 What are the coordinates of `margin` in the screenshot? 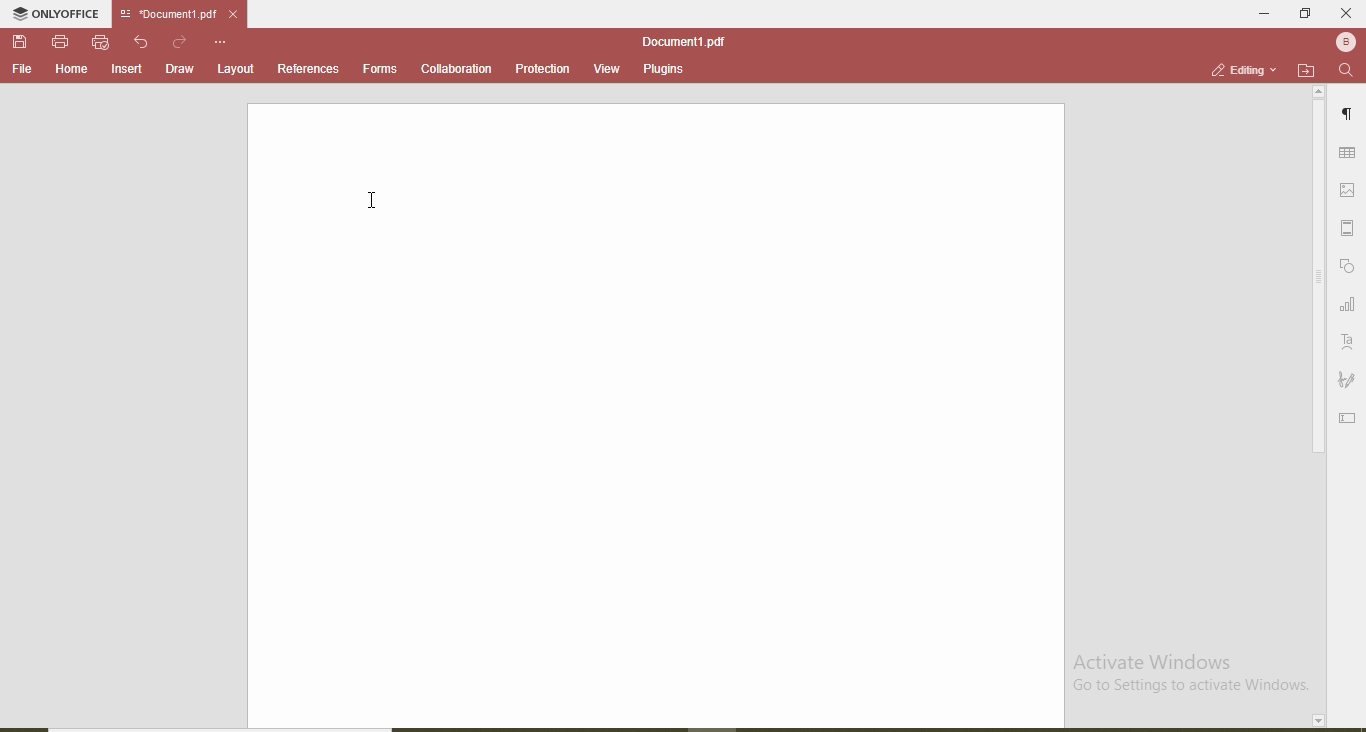 It's located at (1351, 228).